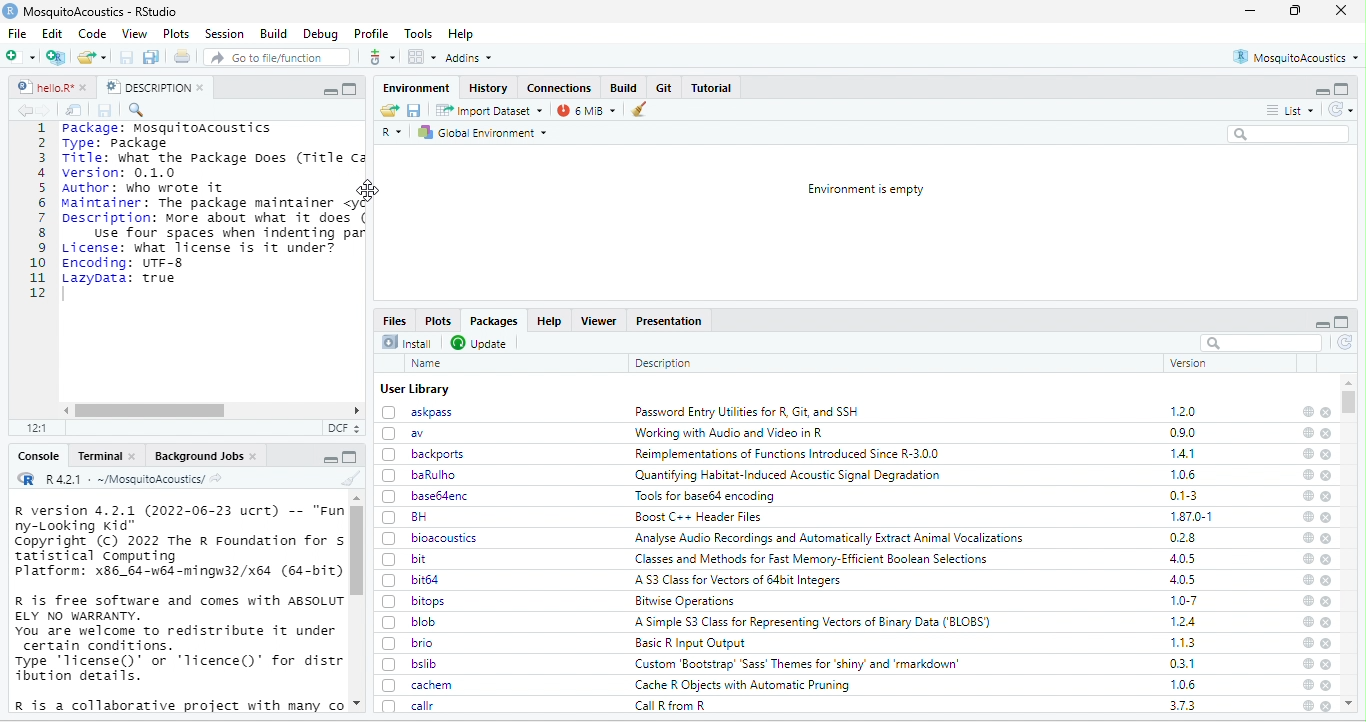 The image size is (1366, 722). Describe the element at coordinates (665, 88) in the screenshot. I see `Git` at that location.